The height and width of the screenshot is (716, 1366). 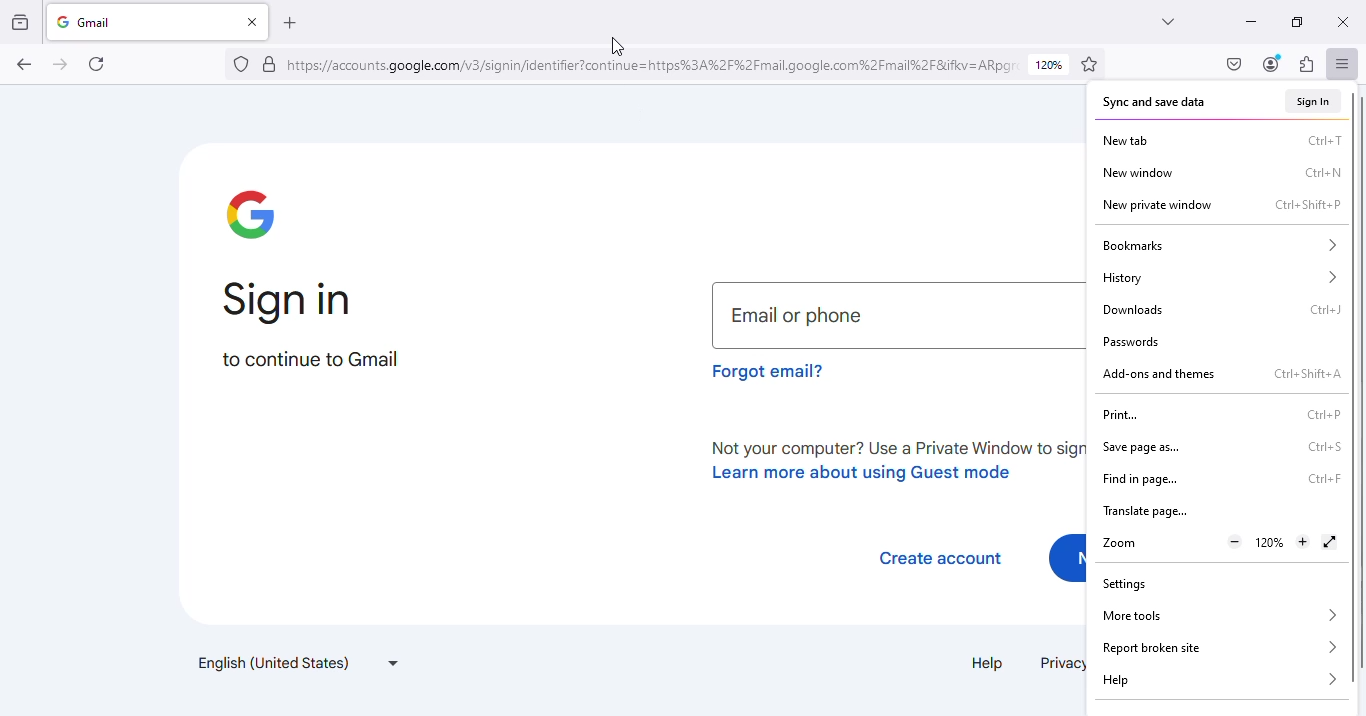 I want to click on more tools, so click(x=1217, y=615).